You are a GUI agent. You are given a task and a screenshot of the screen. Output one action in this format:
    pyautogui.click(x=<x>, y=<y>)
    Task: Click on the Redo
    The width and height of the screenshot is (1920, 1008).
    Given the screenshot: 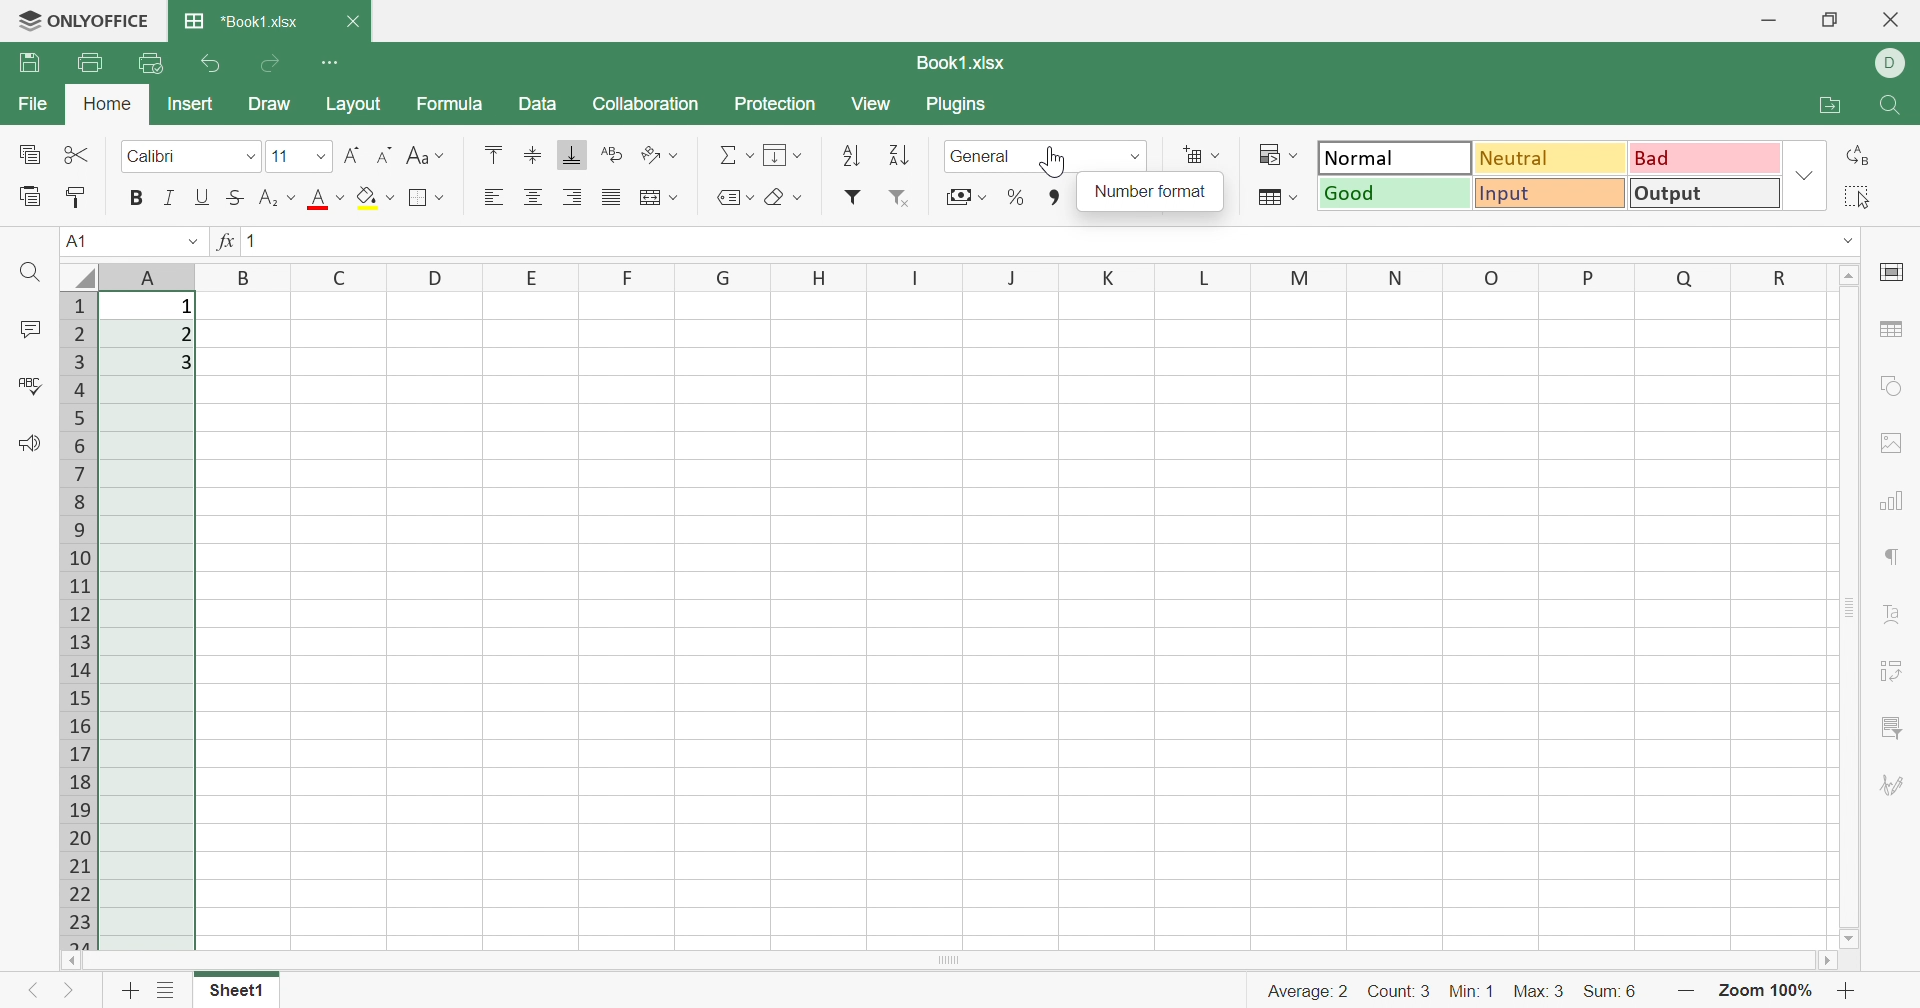 What is the action you would take?
    pyautogui.click(x=273, y=64)
    